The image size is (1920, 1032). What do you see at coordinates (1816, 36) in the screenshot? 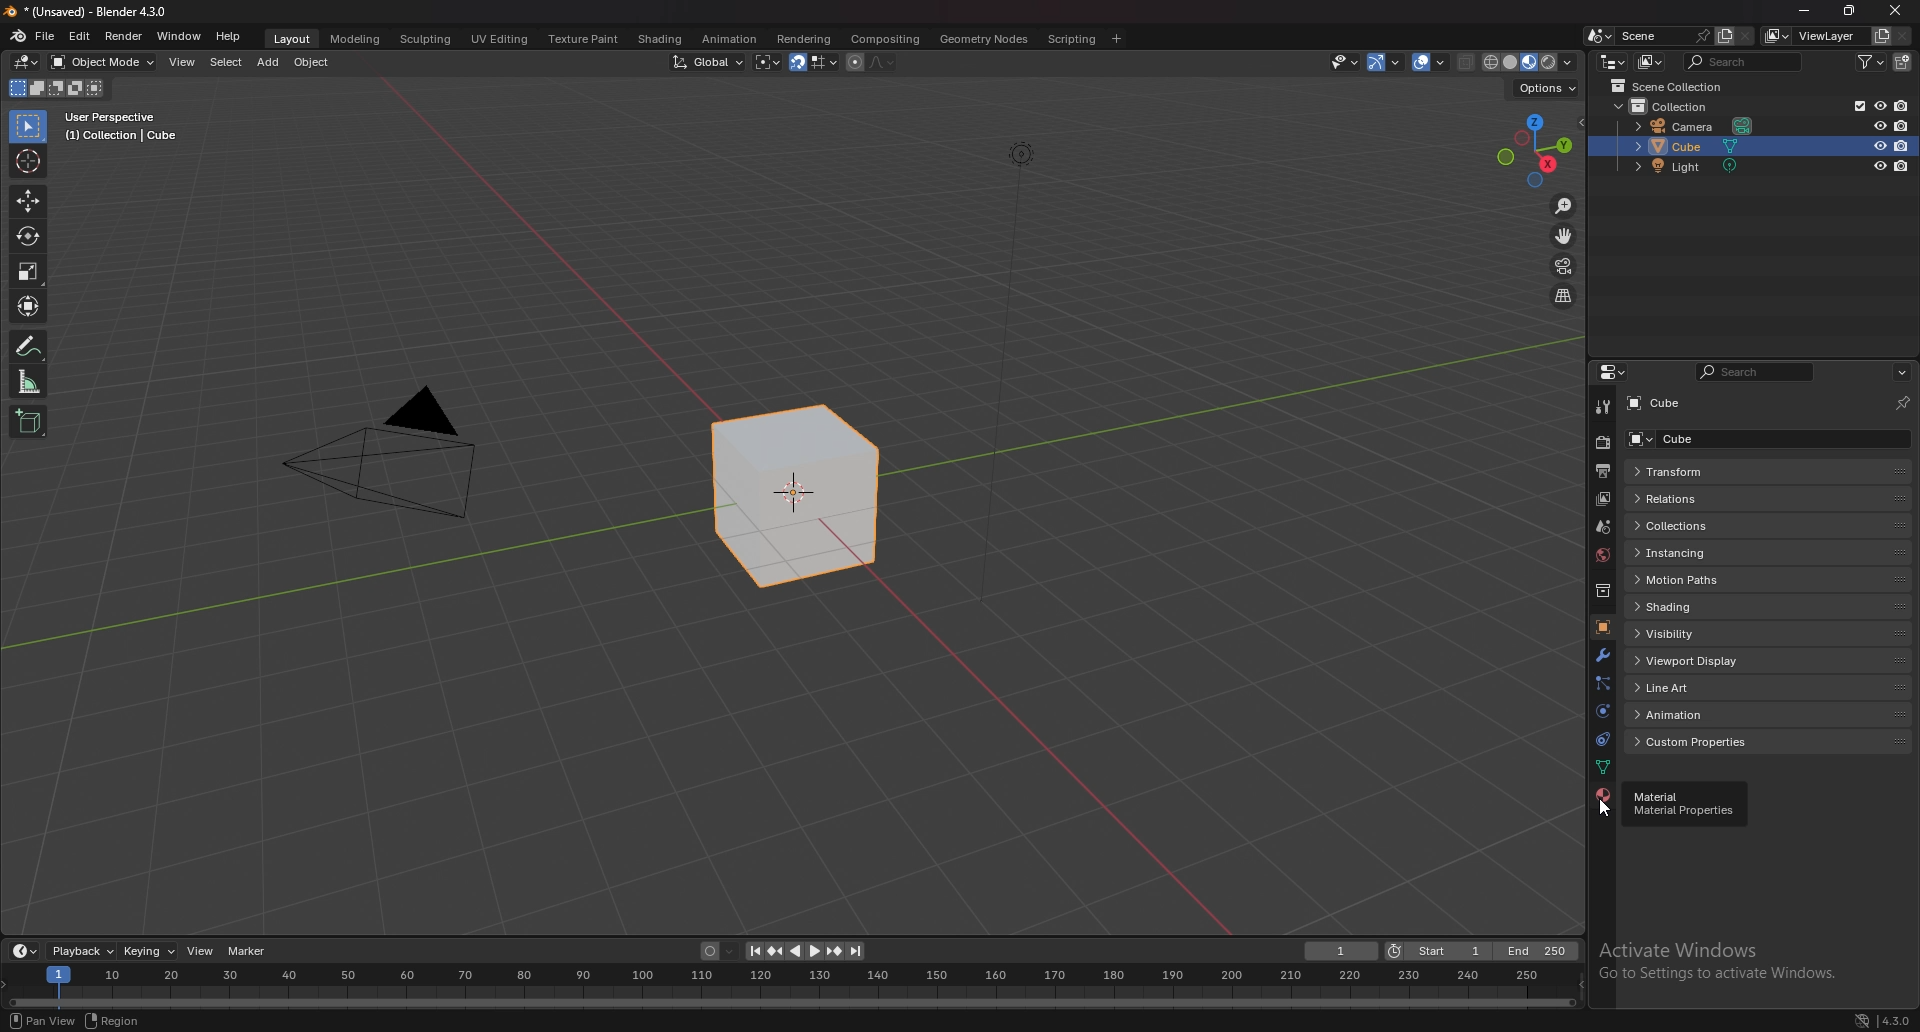
I see `view layer` at bounding box center [1816, 36].